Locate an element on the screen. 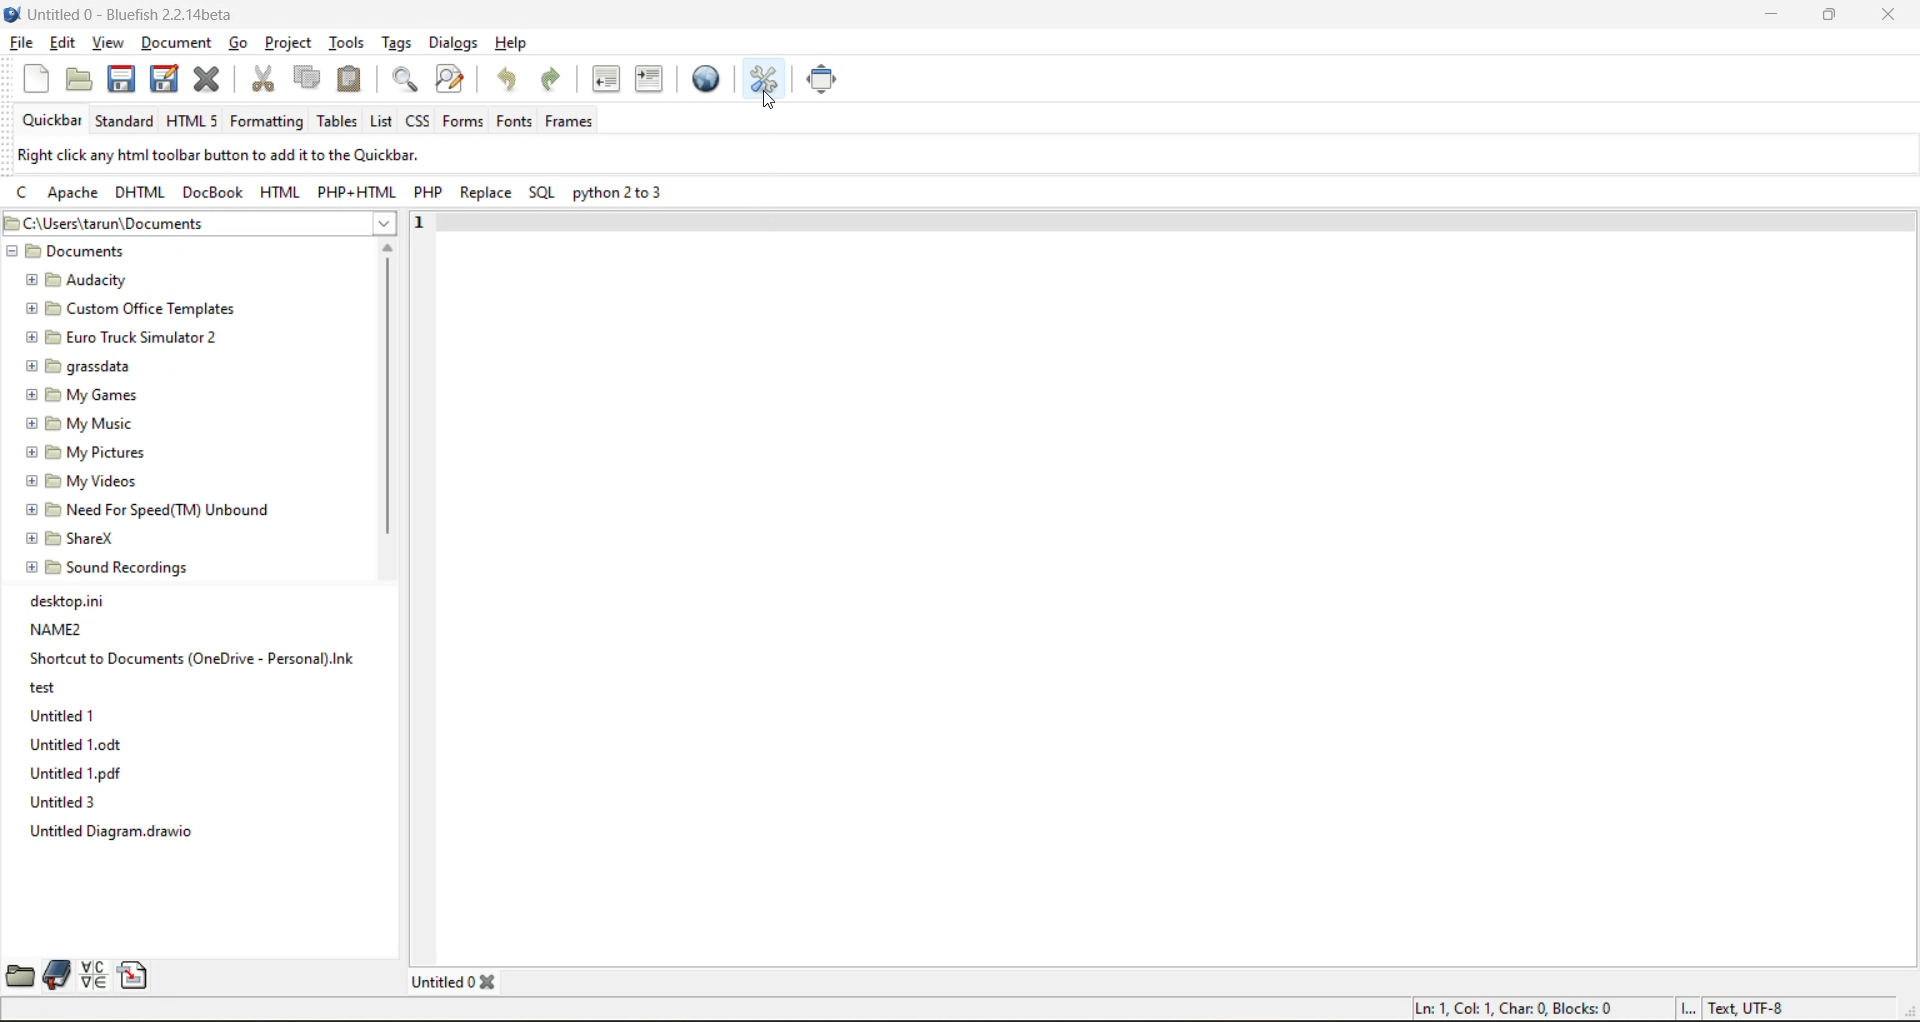 The width and height of the screenshot is (1920, 1022). @ B My Videos is located at coordinates (82, 479).